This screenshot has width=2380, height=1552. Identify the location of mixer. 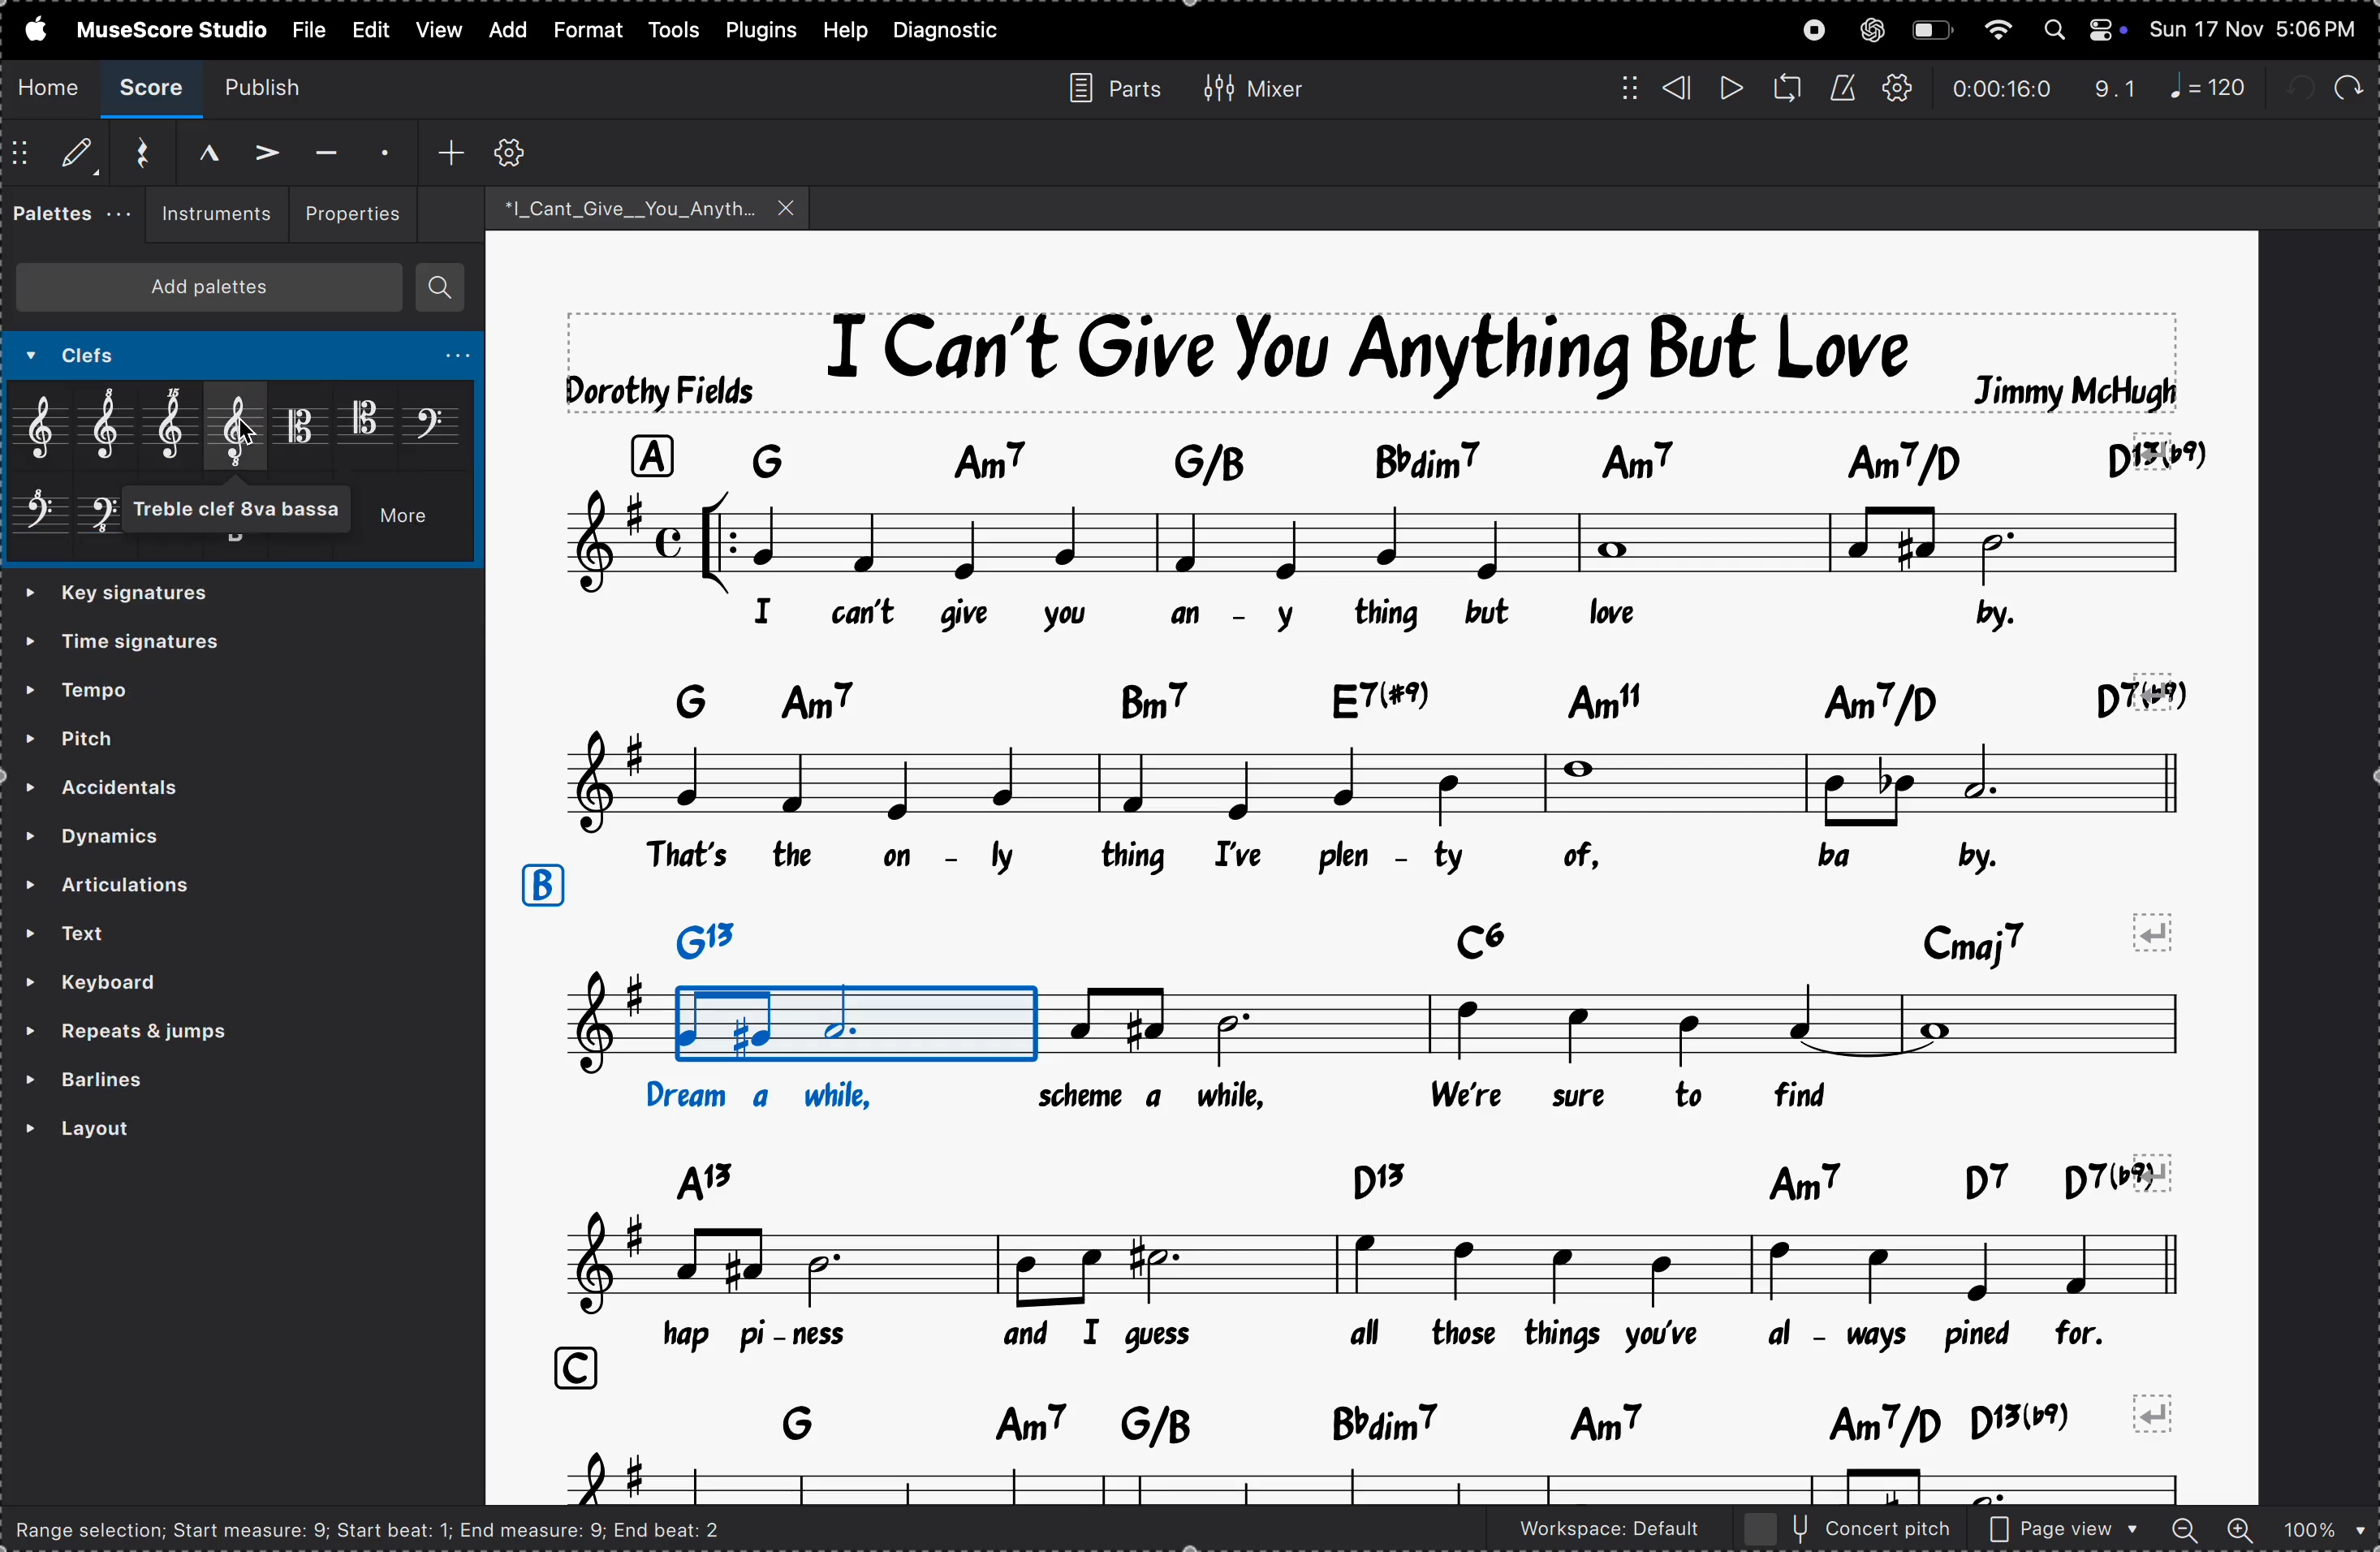
(1253, 85).